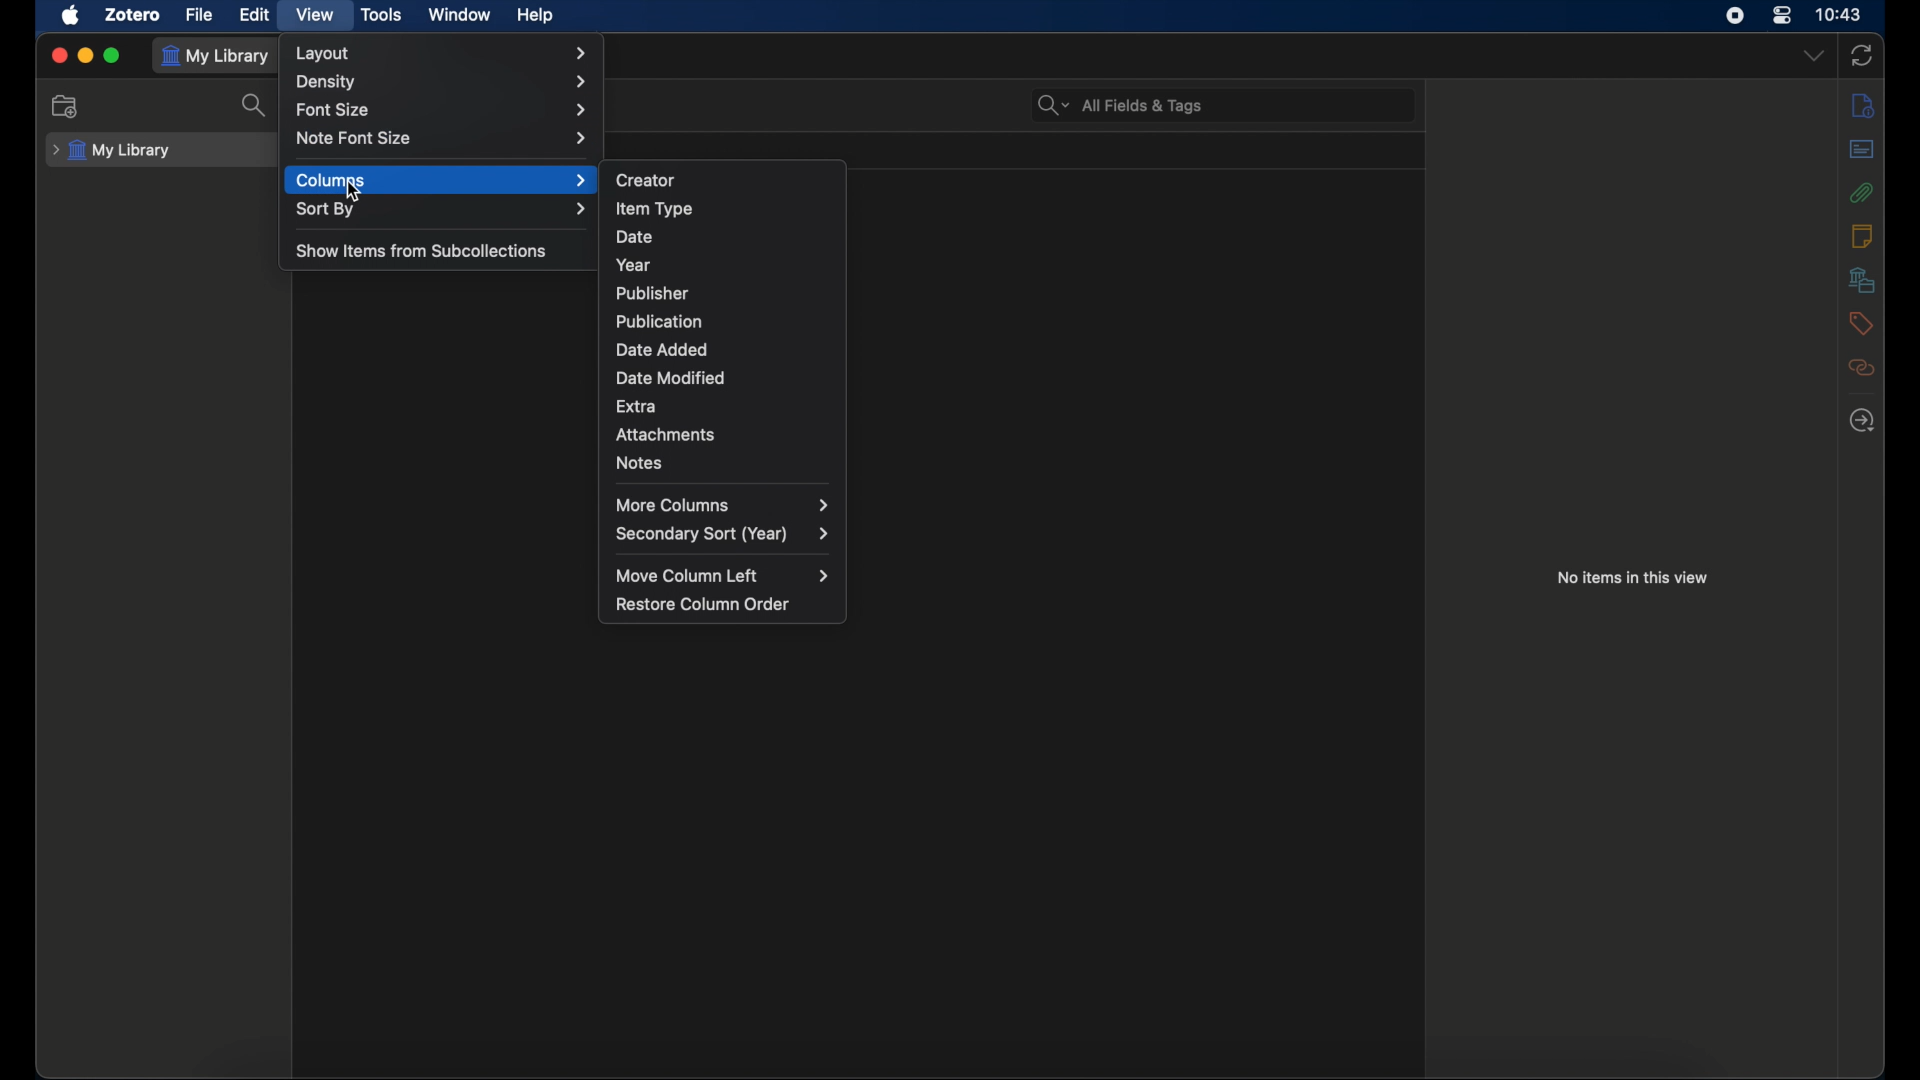 The width and height of the screenshot is (1920, 1080). What do you see at coordinates (1861, 322) in the screenshot?
I see `tags` at bounding box center [1861, 322].